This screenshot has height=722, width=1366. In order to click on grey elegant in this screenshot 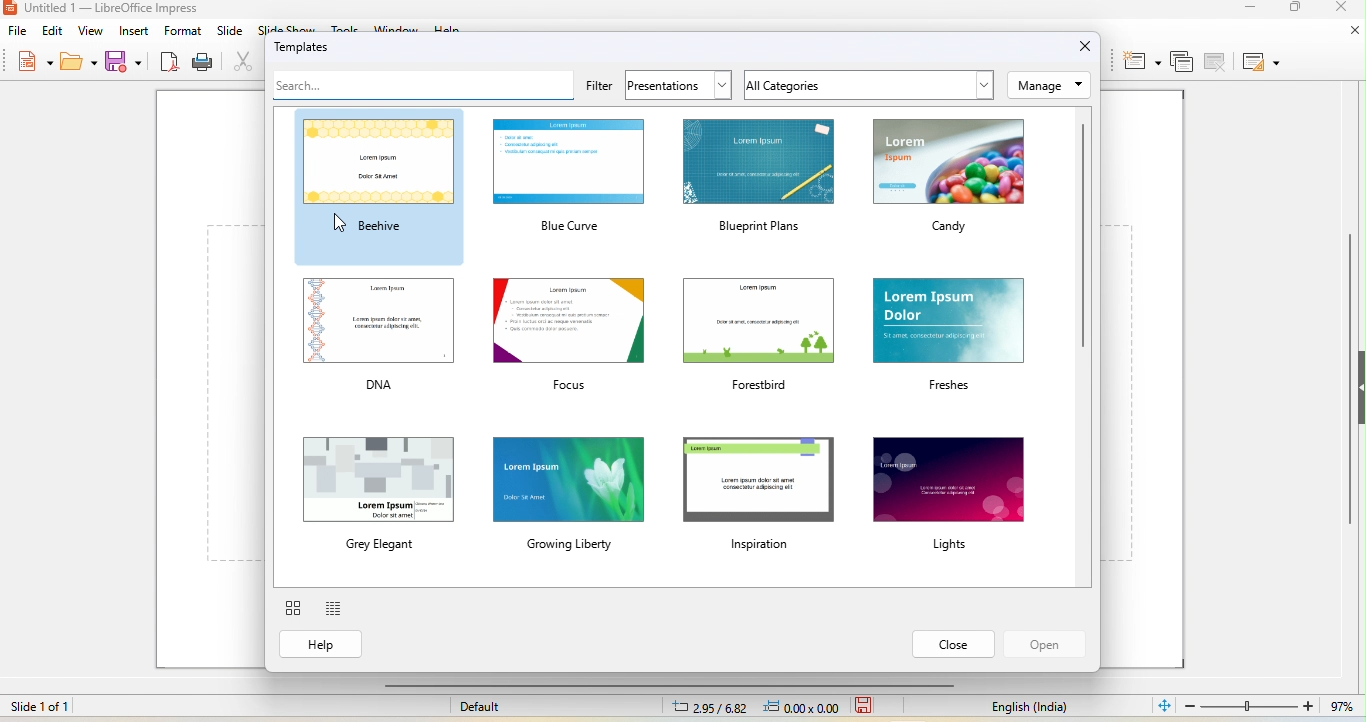, I will do `click(378, 490)`.